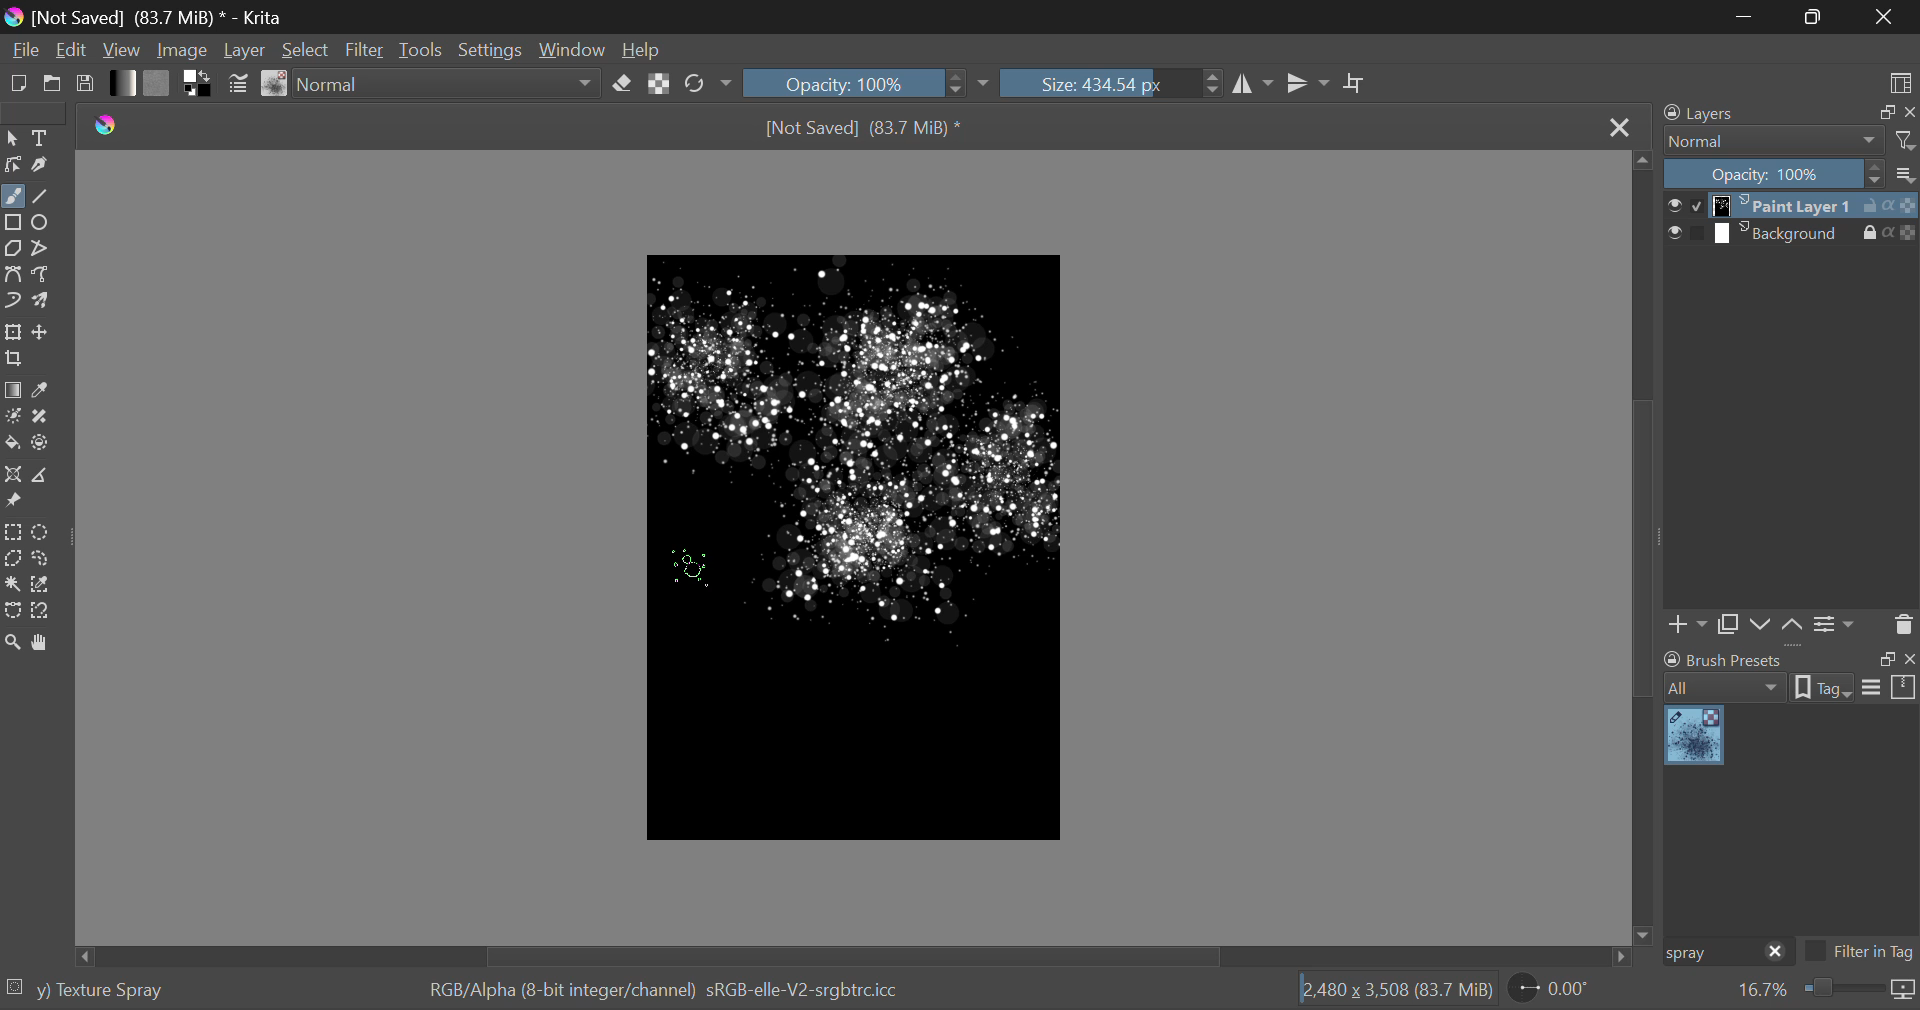  I want to click on Settings, so click(1837, 625).